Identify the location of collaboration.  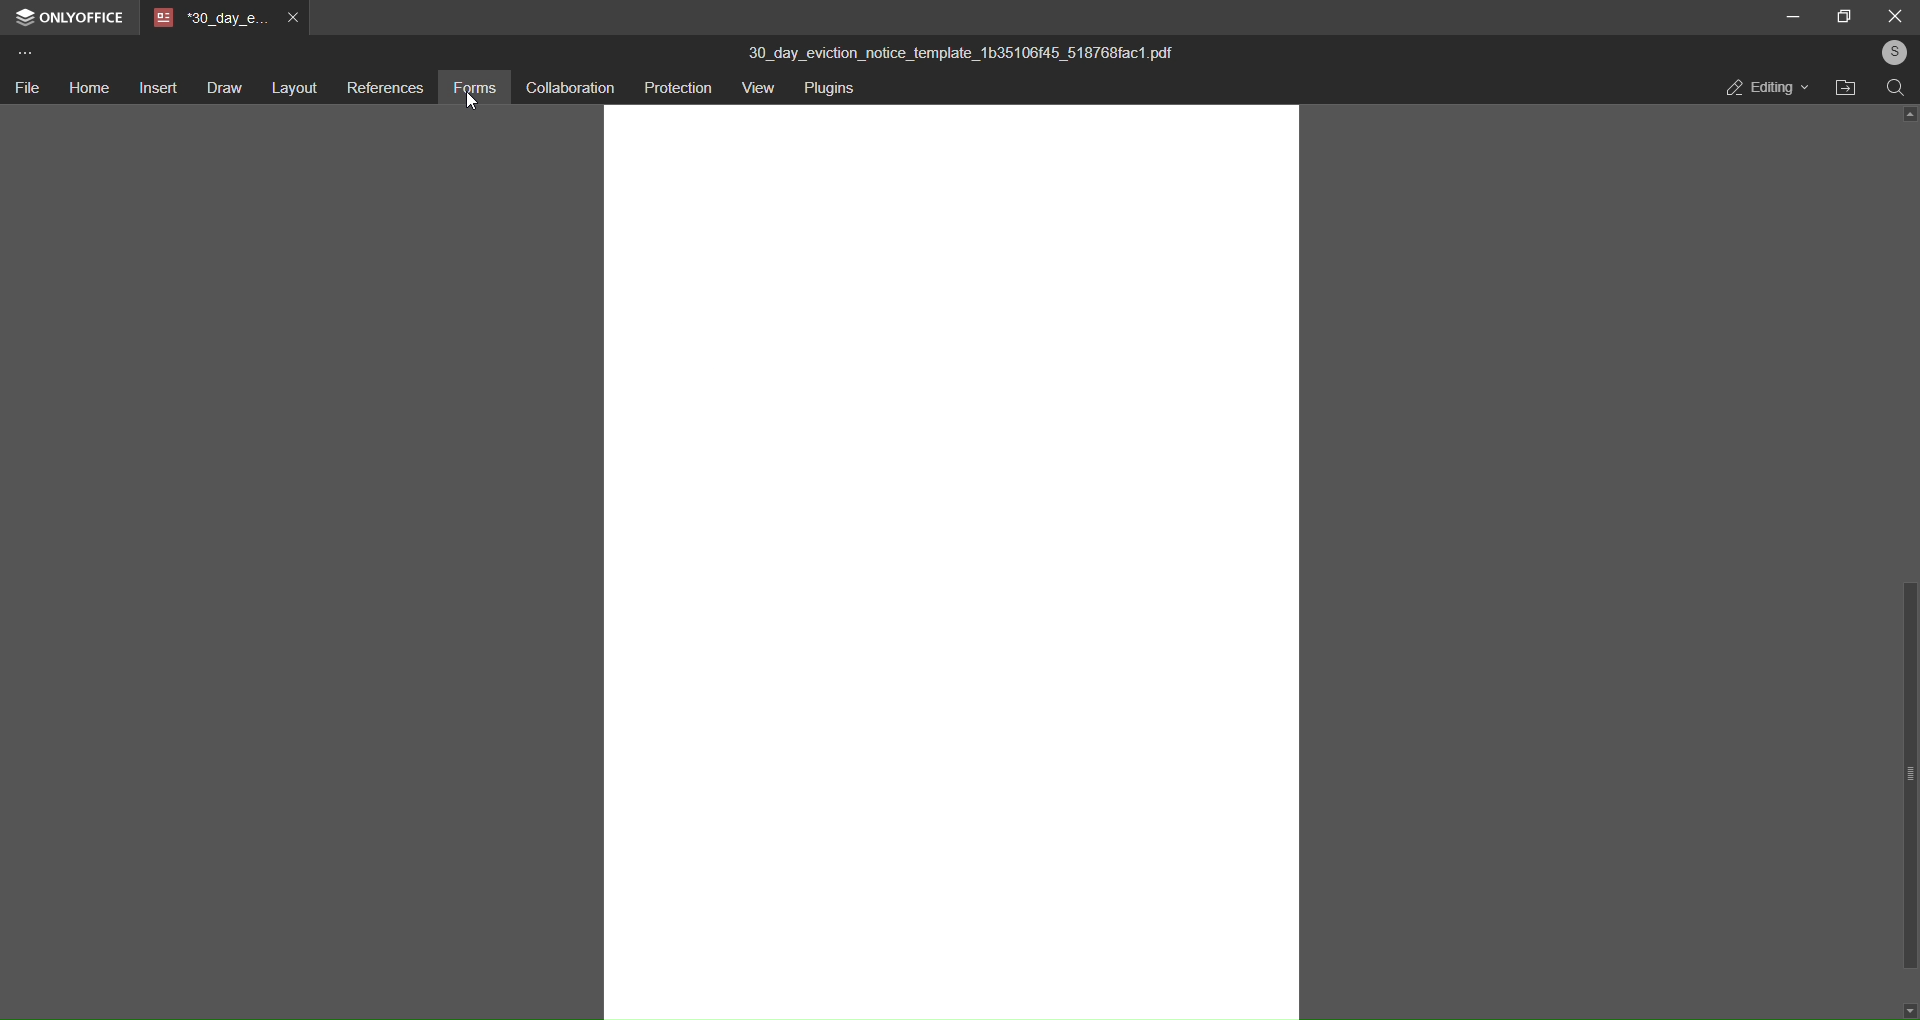
(565, 86).